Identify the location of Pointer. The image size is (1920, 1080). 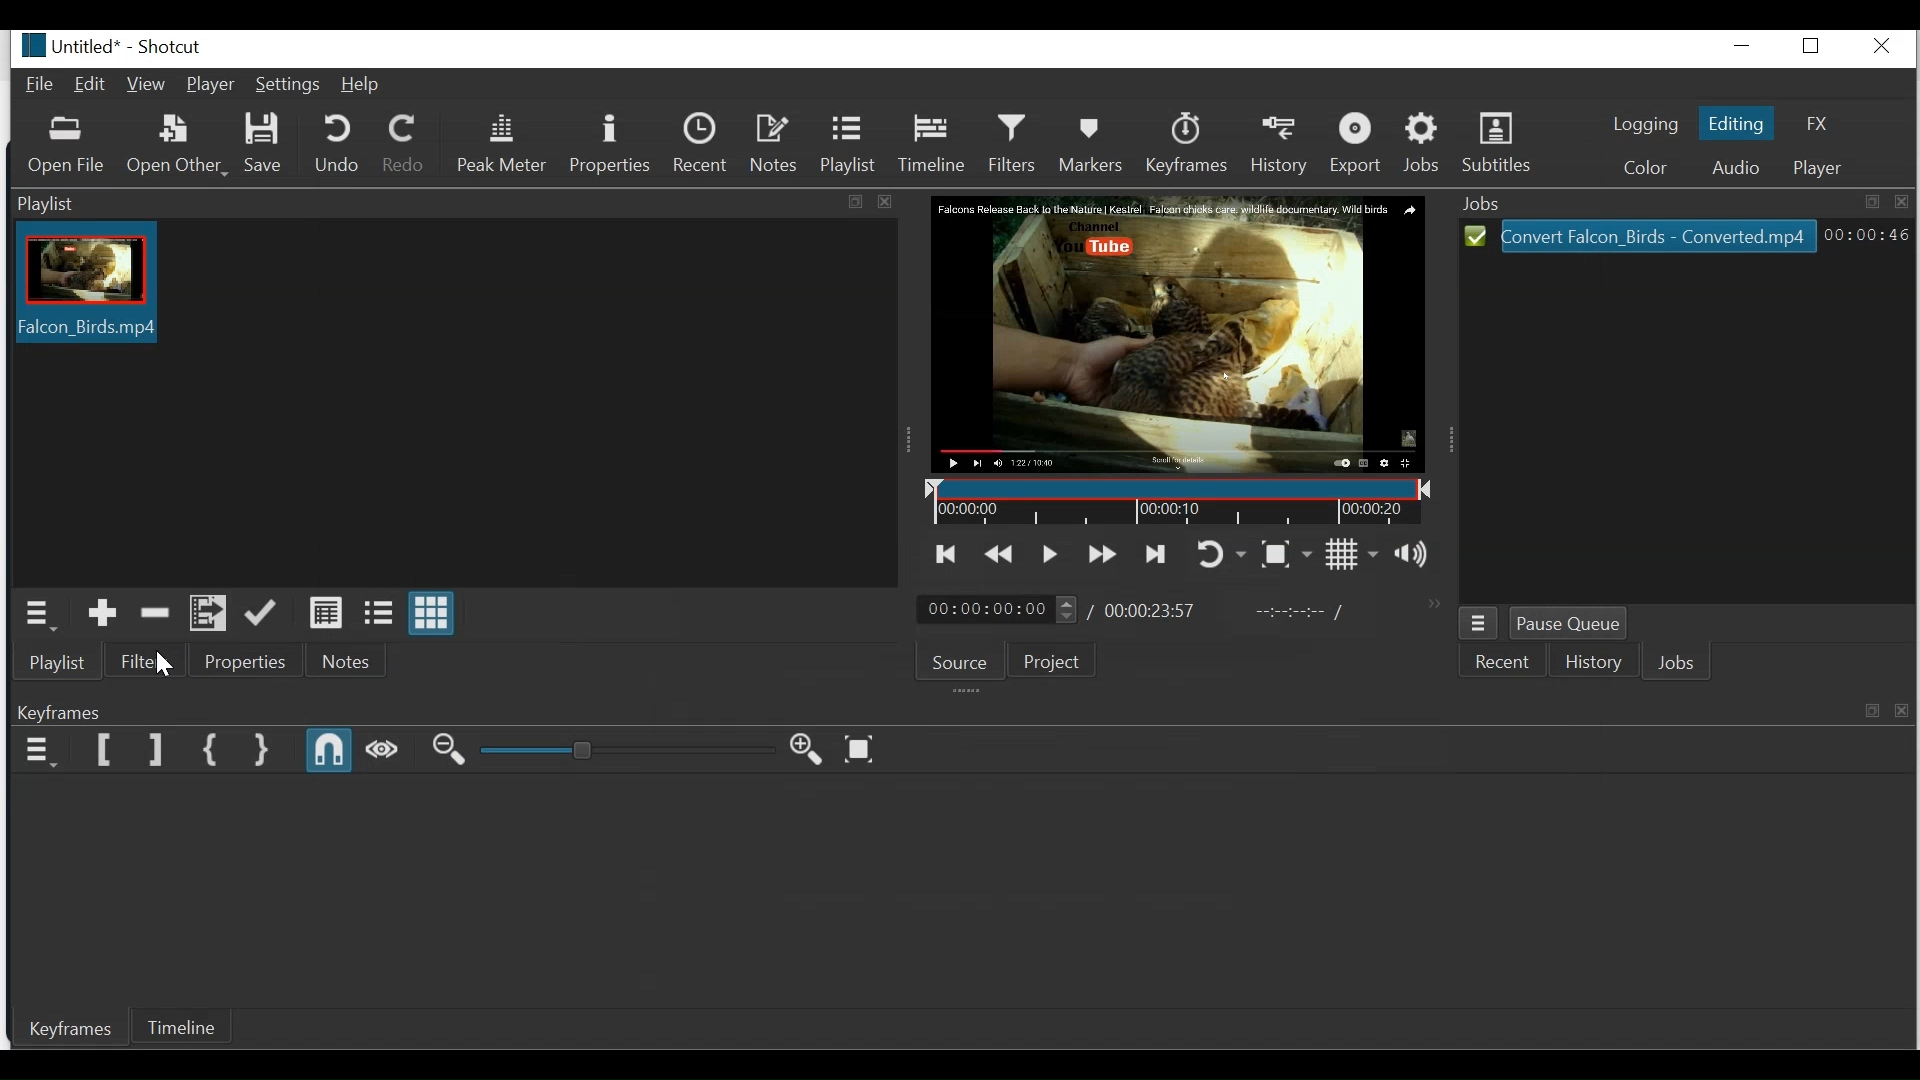
(167, 667).